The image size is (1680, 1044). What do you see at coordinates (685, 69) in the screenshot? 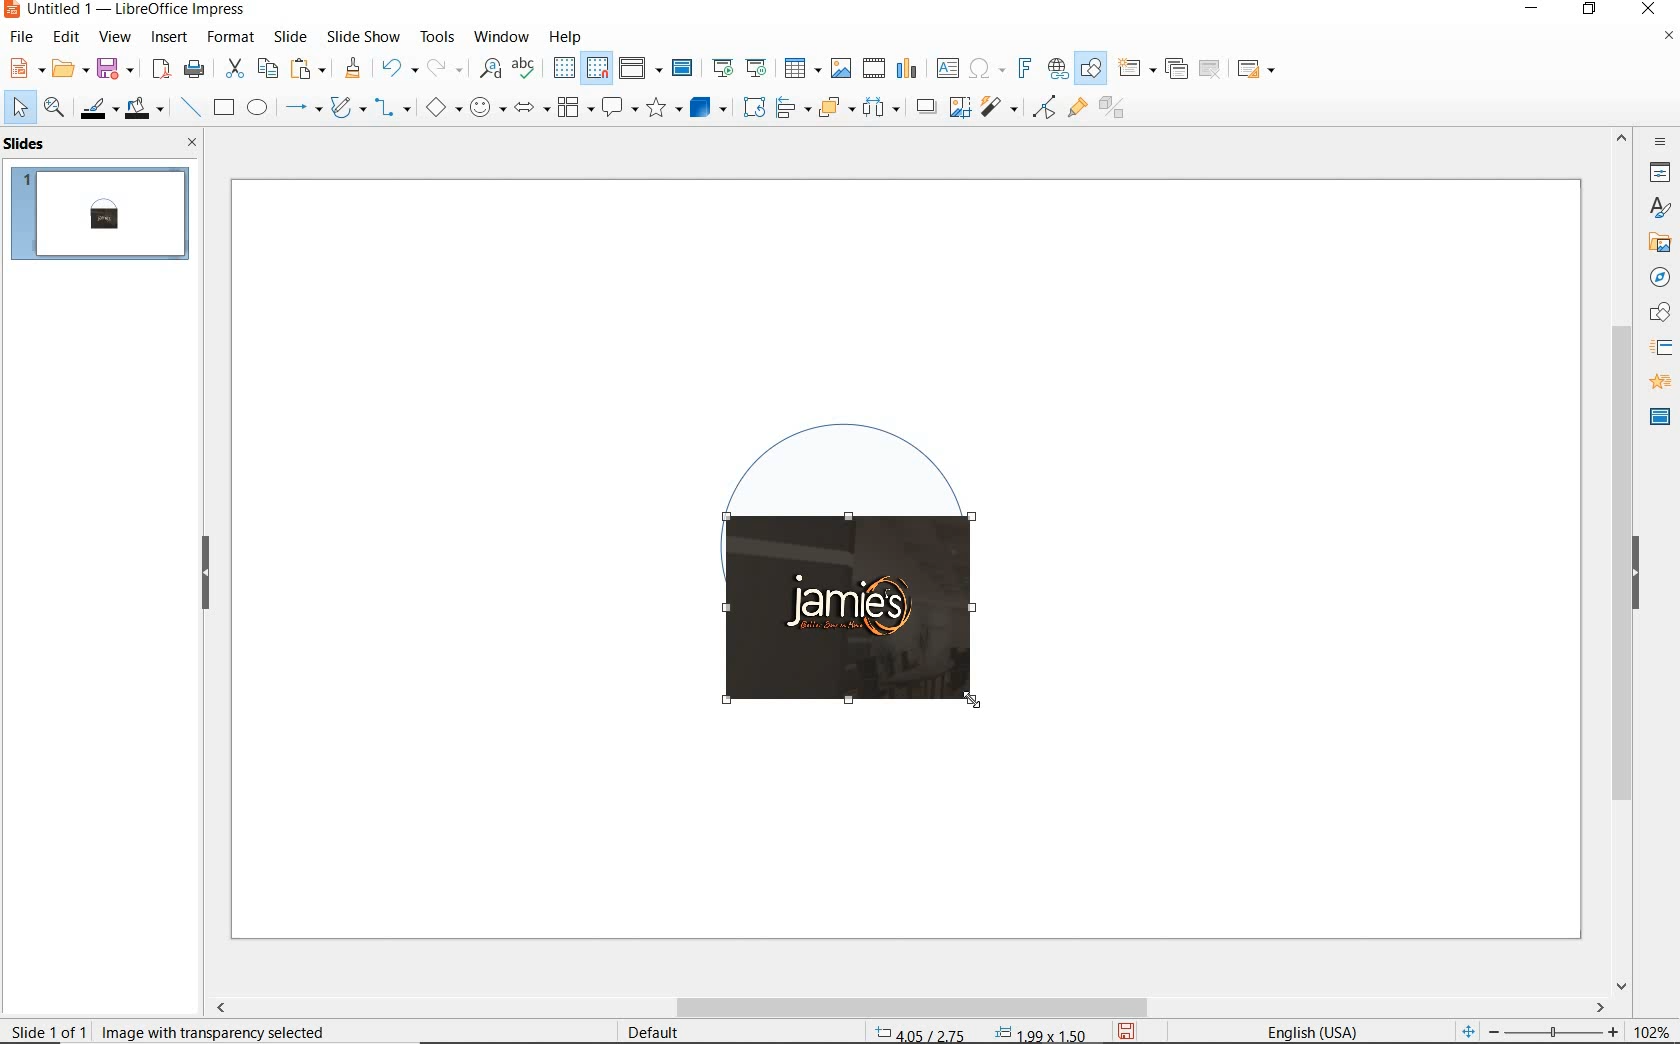
I see `master slide` at bounding box center [685, 69].